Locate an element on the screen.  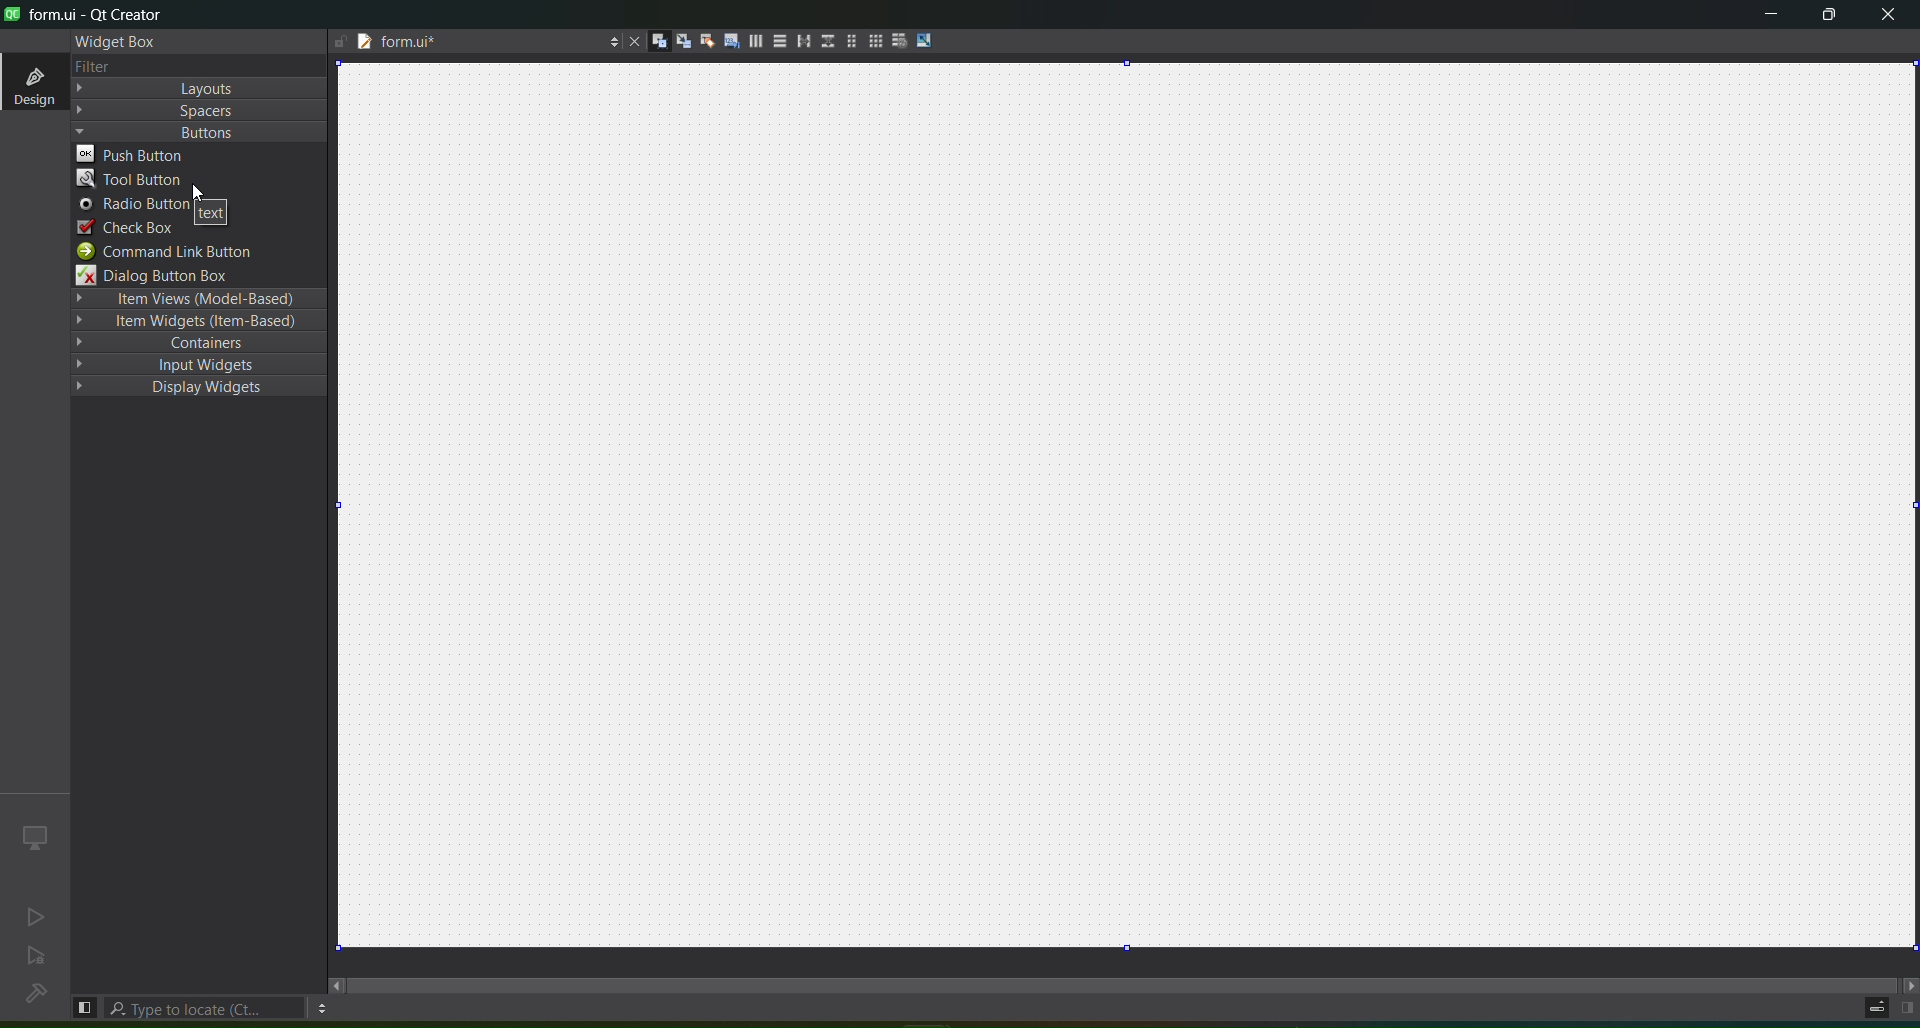
edit signal slots is located at coordinates (678, 38).